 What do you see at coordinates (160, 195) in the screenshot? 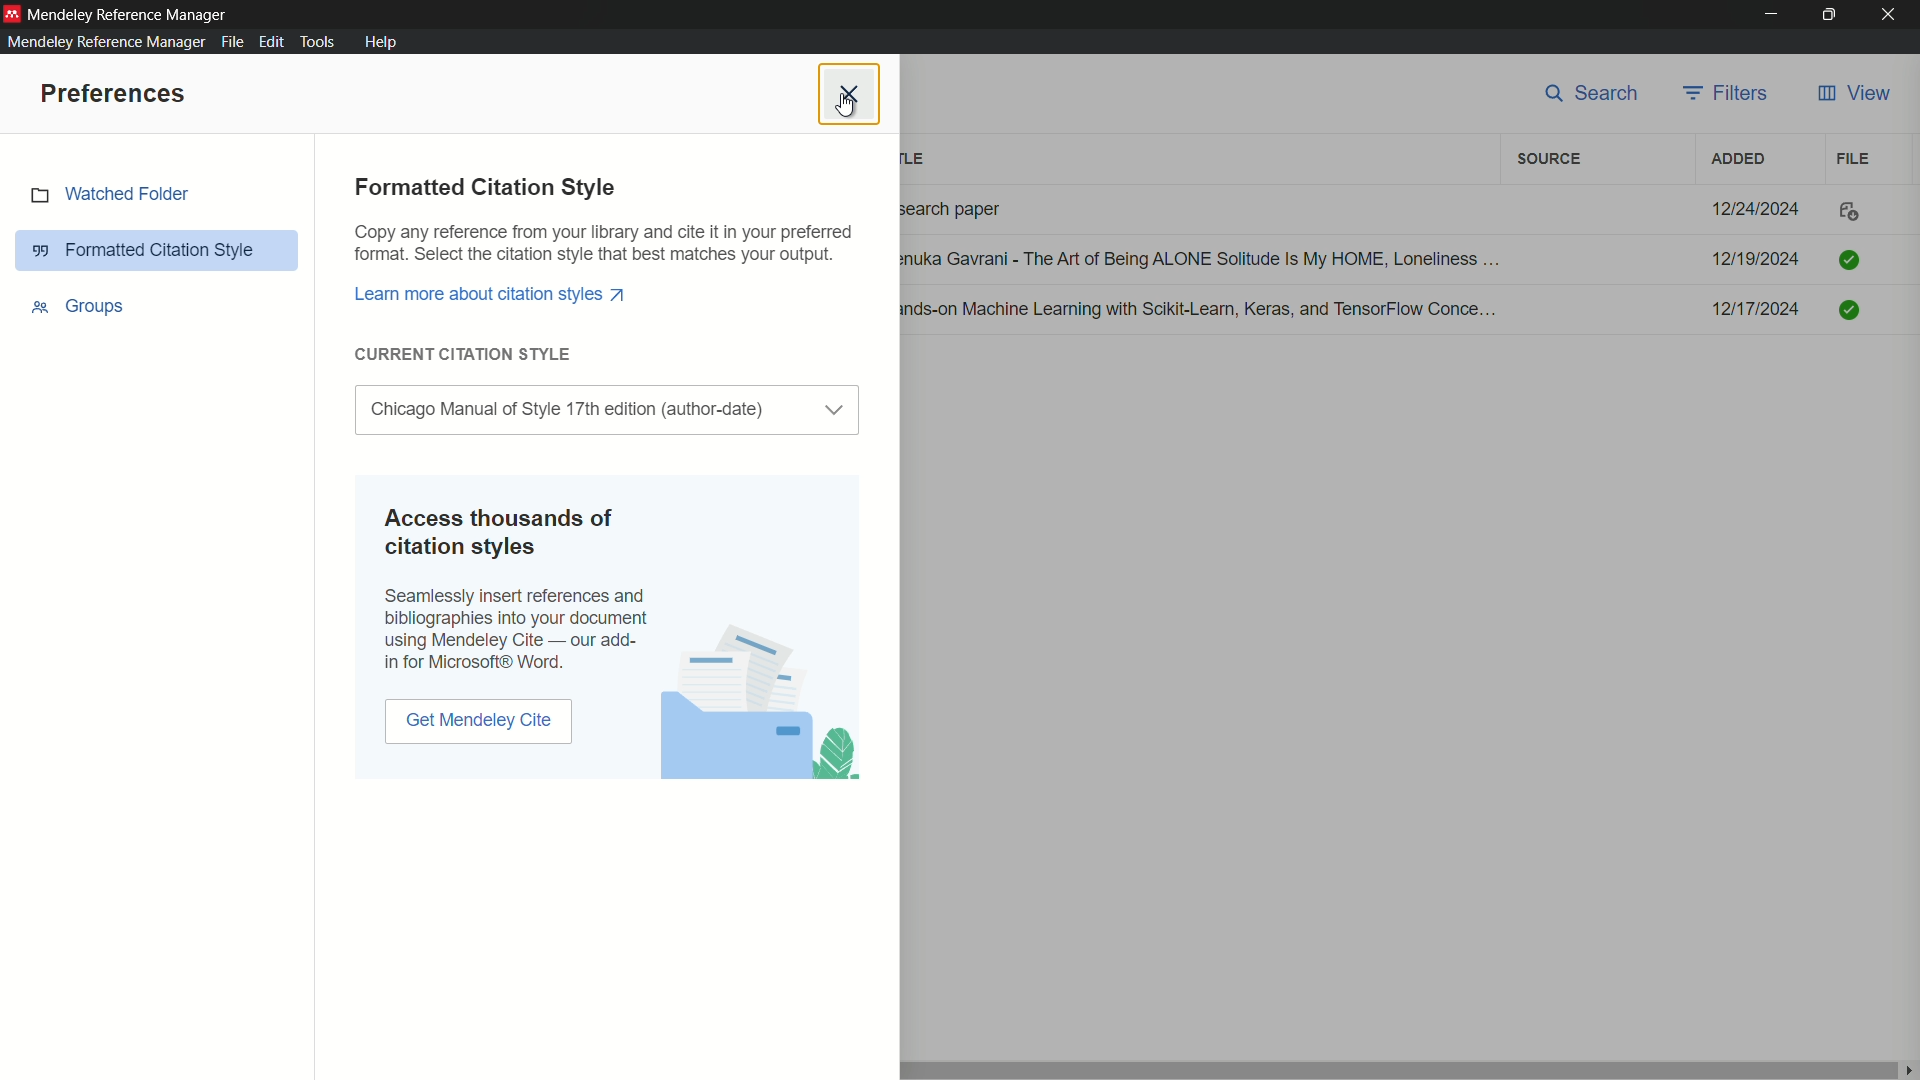
I see `watch folder` at bounding box center [160, 195].